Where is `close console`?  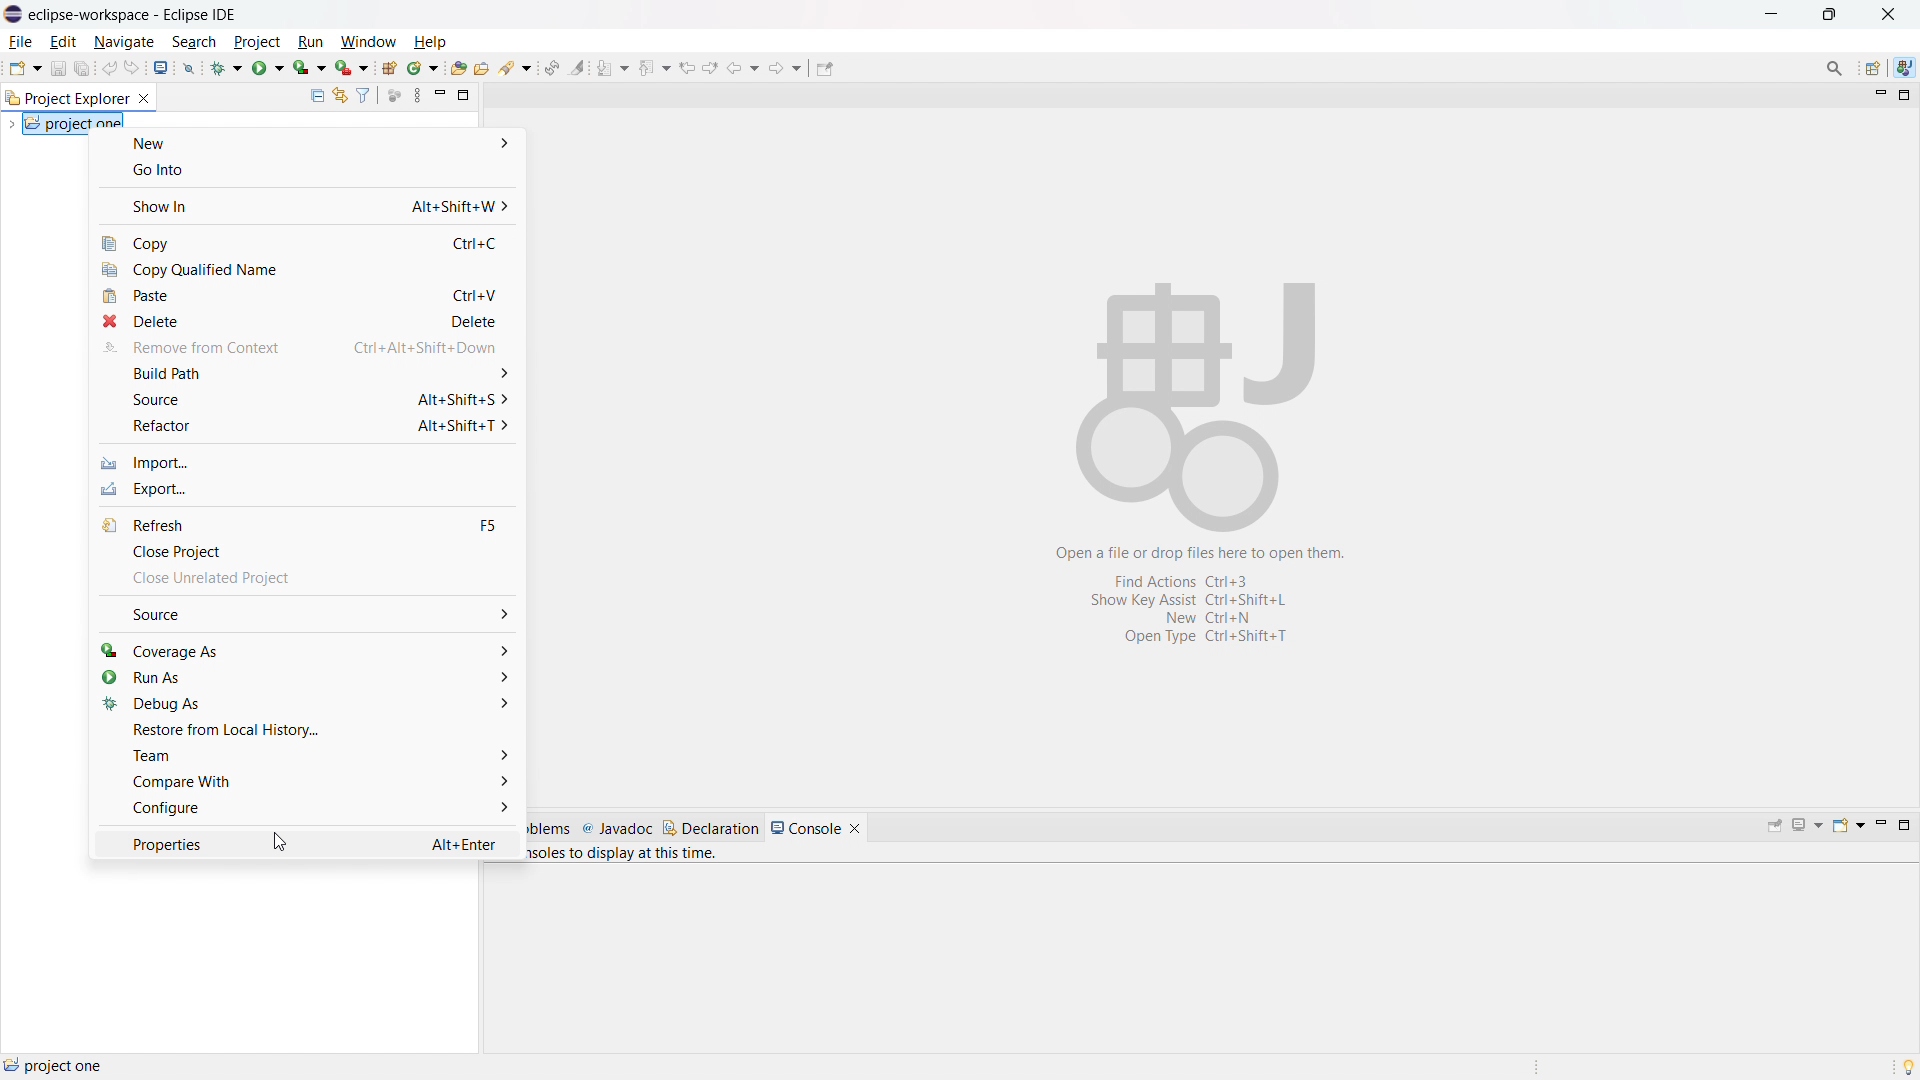
close console is located at coordinates (855, 829).